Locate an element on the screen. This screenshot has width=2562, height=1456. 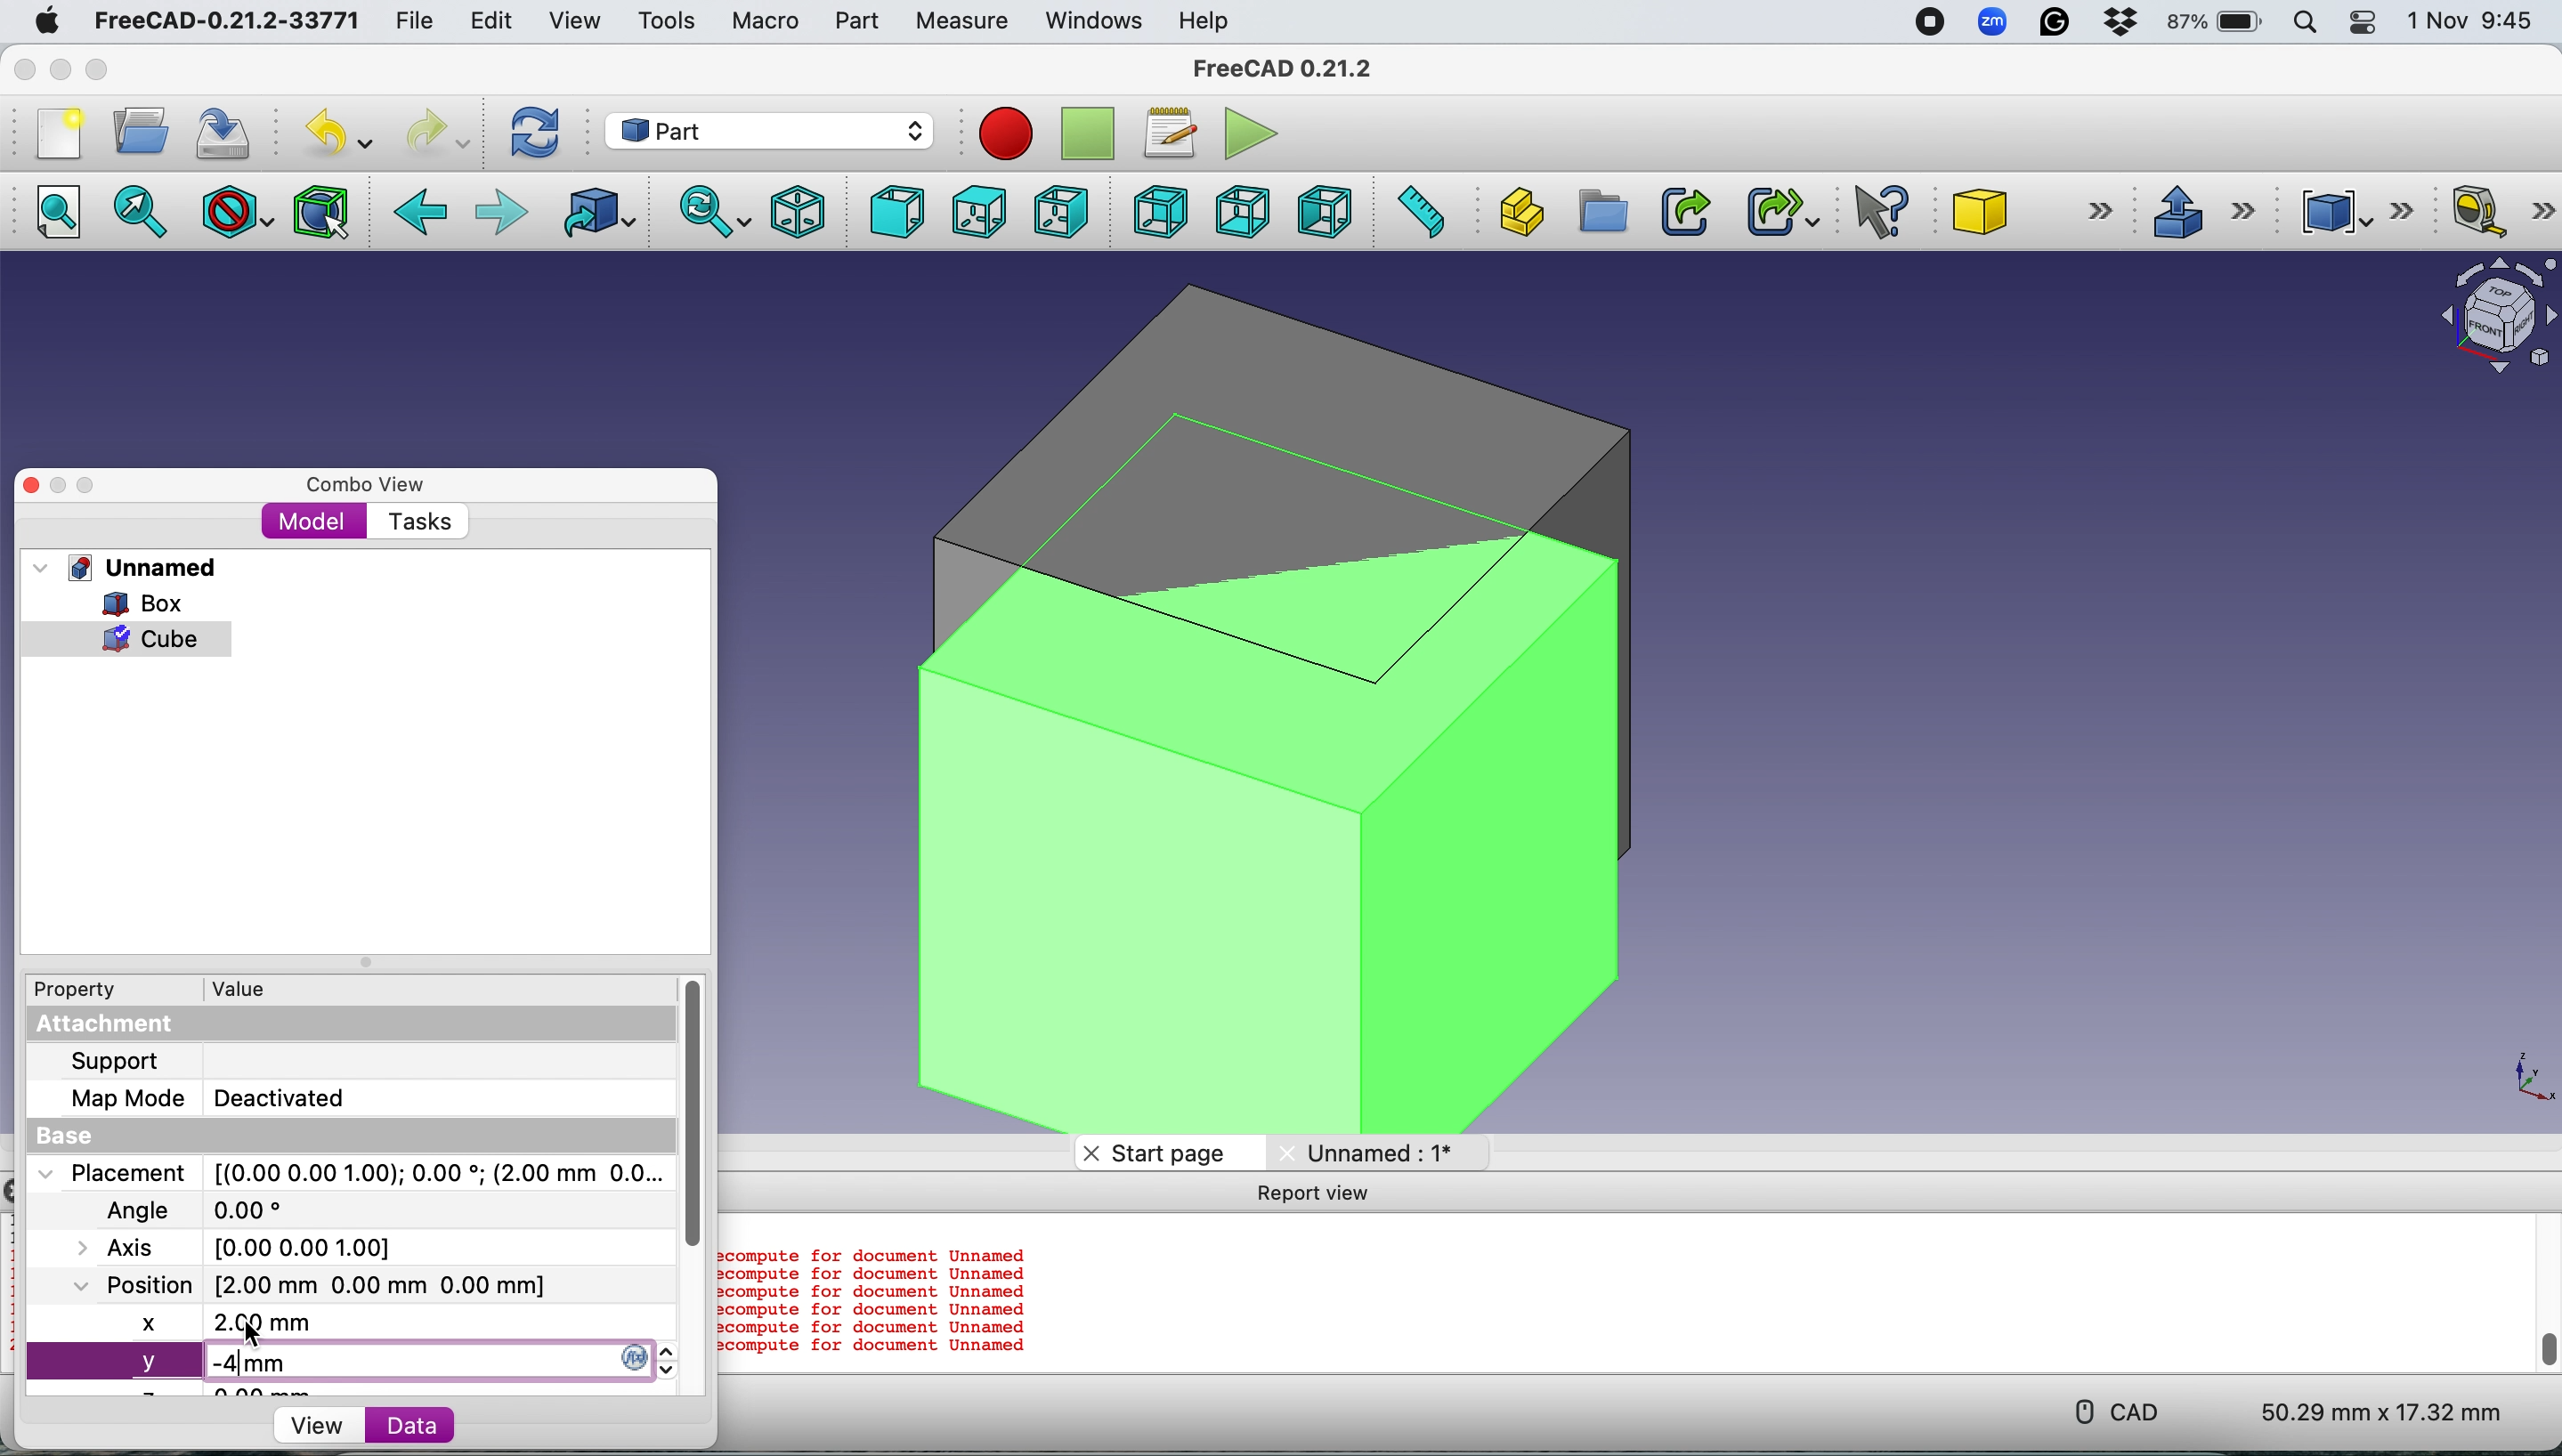
Fit all is located at coordinates (69, 214).